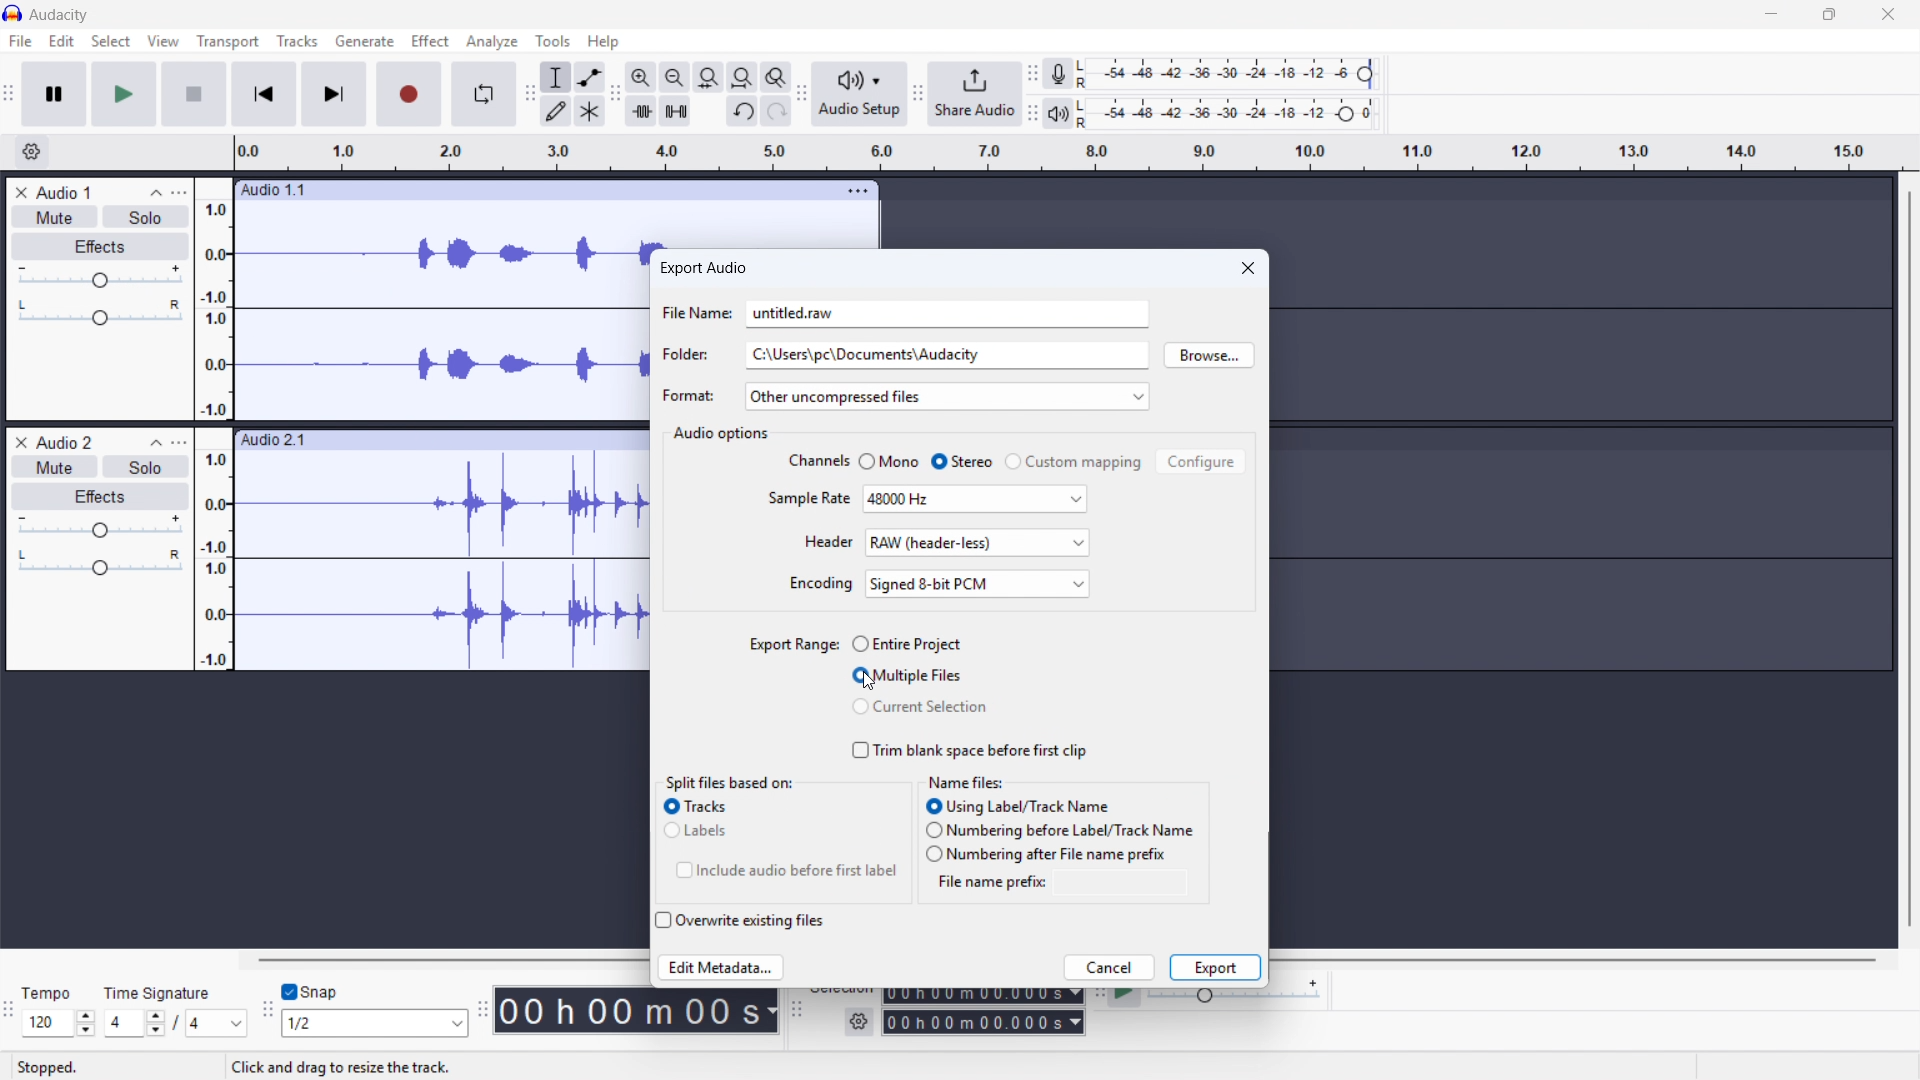  Describe the element at coordinates (786, 870) in the screenshot. I see `Include audio before first label` at that location.